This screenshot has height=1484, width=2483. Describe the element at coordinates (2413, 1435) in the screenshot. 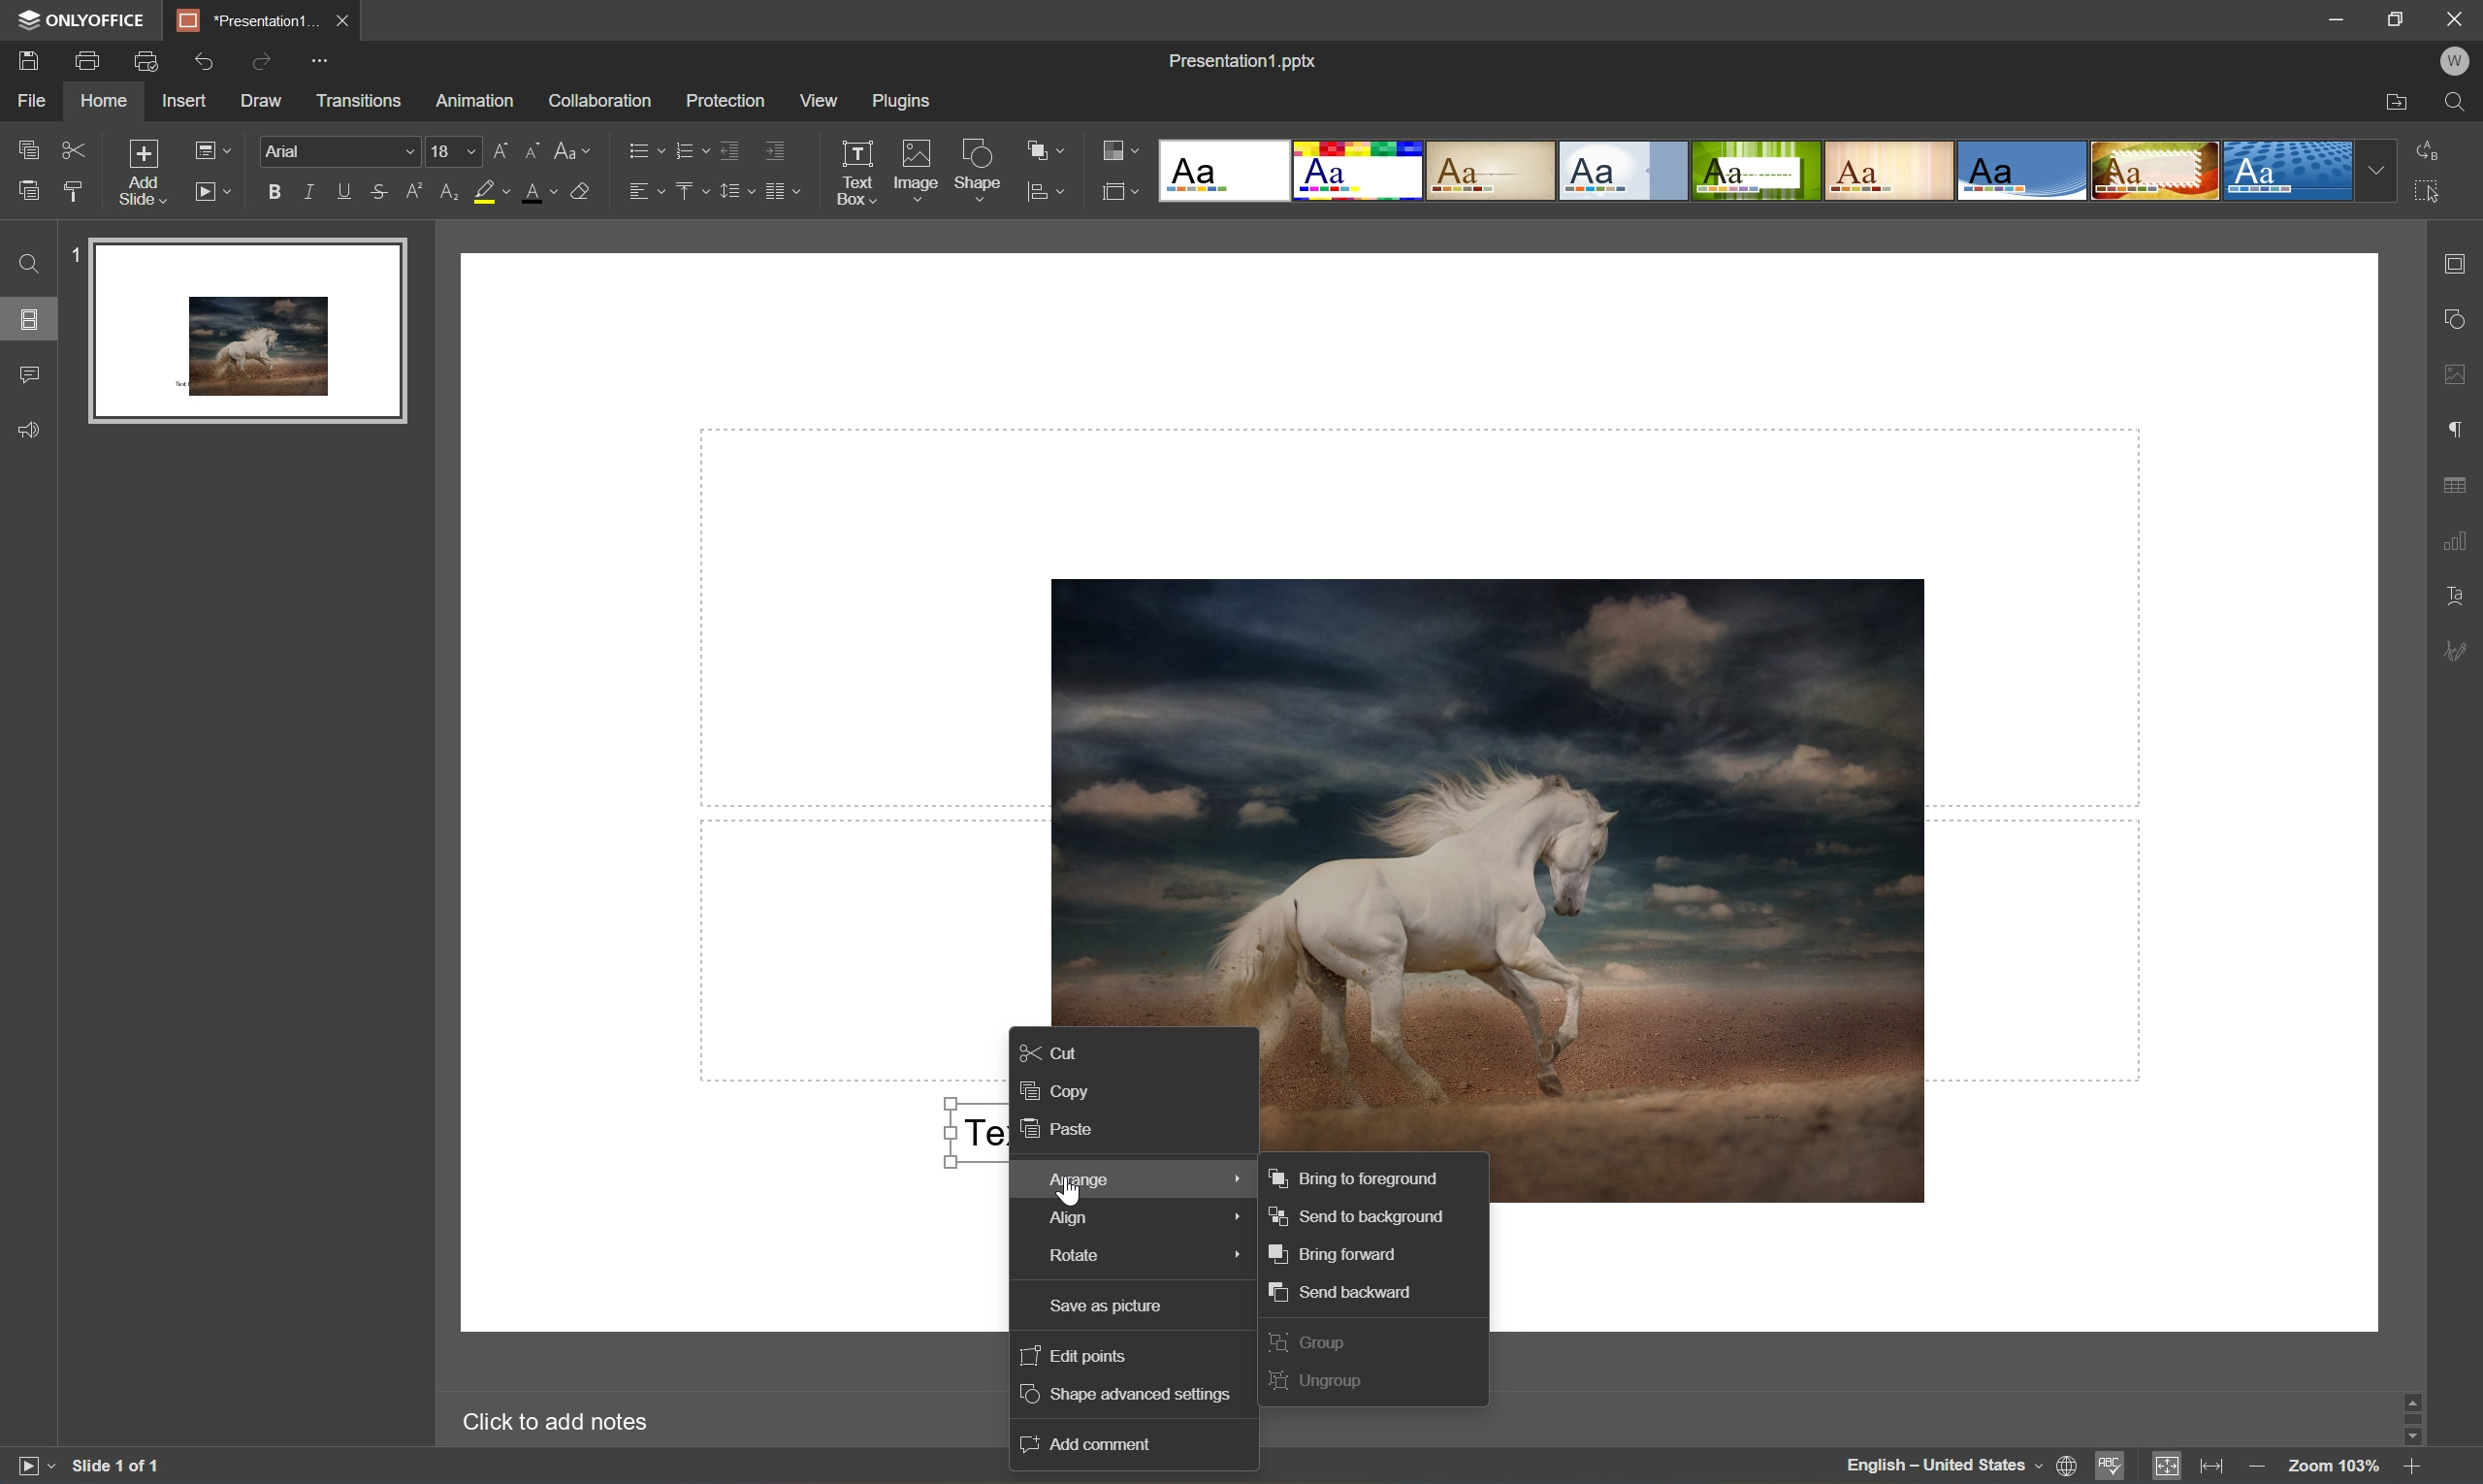

I see `Scroll Down` at that location.